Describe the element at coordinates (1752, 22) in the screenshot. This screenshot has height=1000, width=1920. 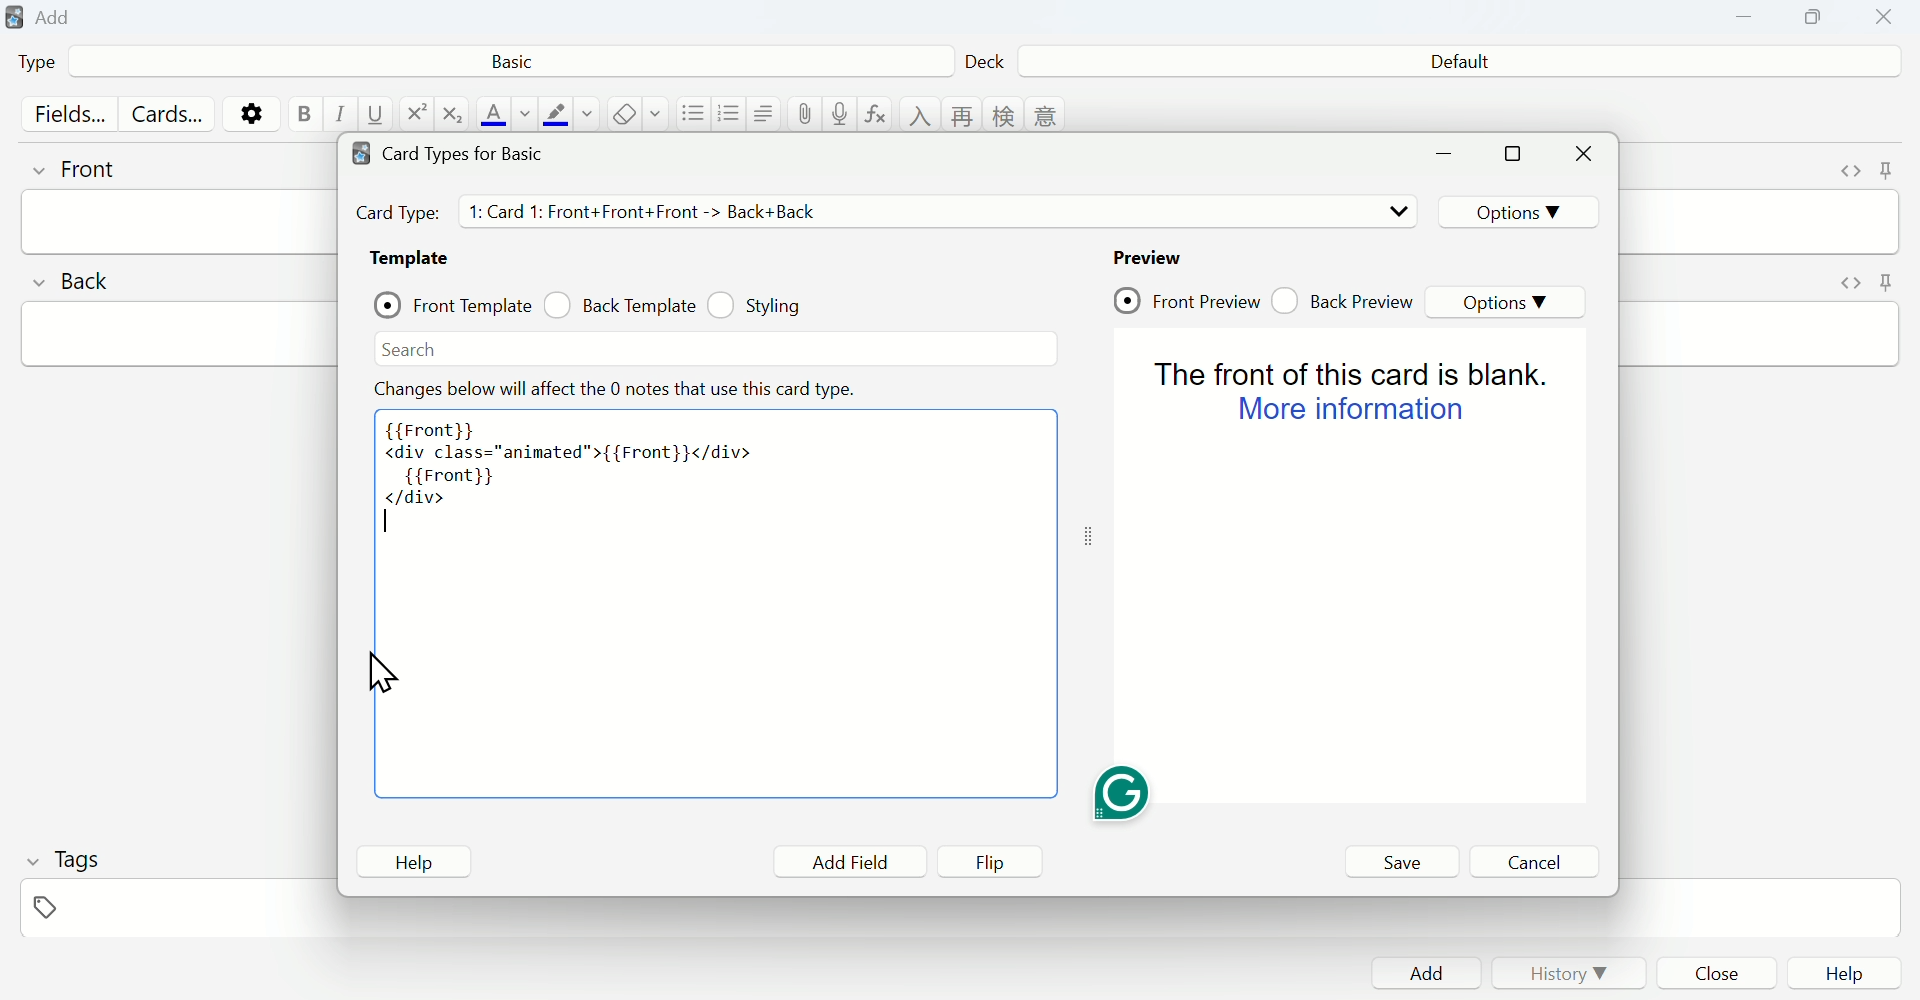
I see `Minimize` at that location.